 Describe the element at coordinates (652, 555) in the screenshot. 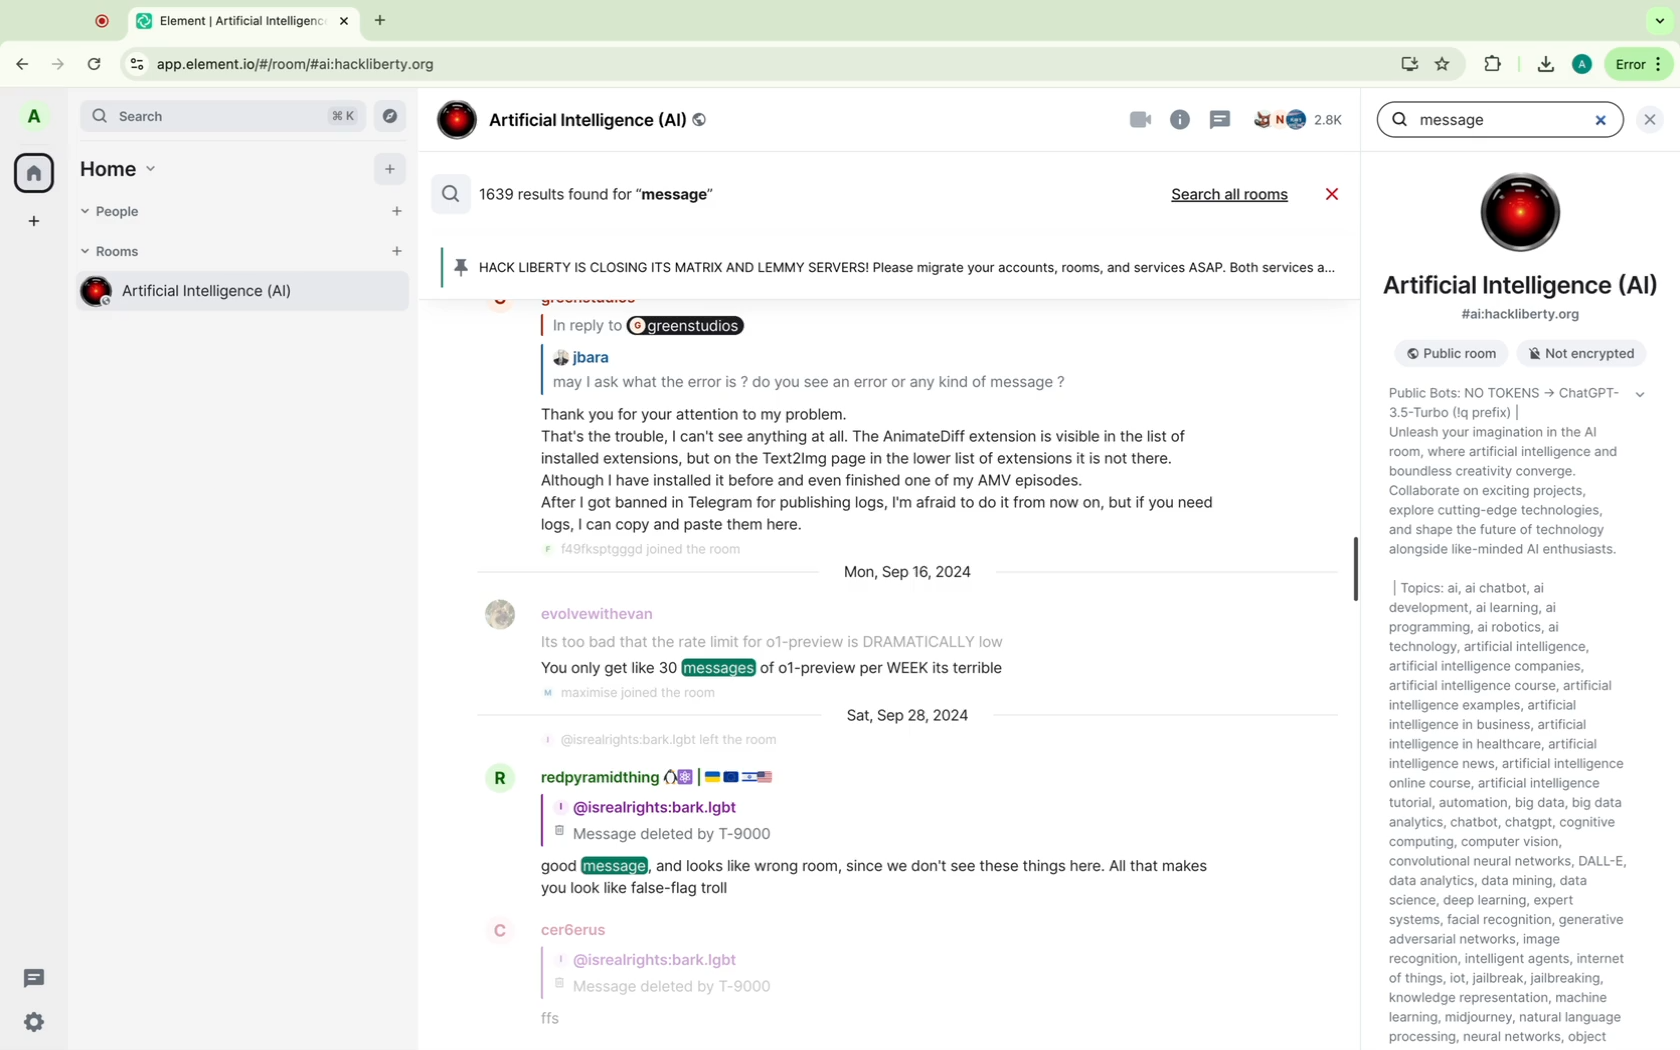

I see `room join` at that location.